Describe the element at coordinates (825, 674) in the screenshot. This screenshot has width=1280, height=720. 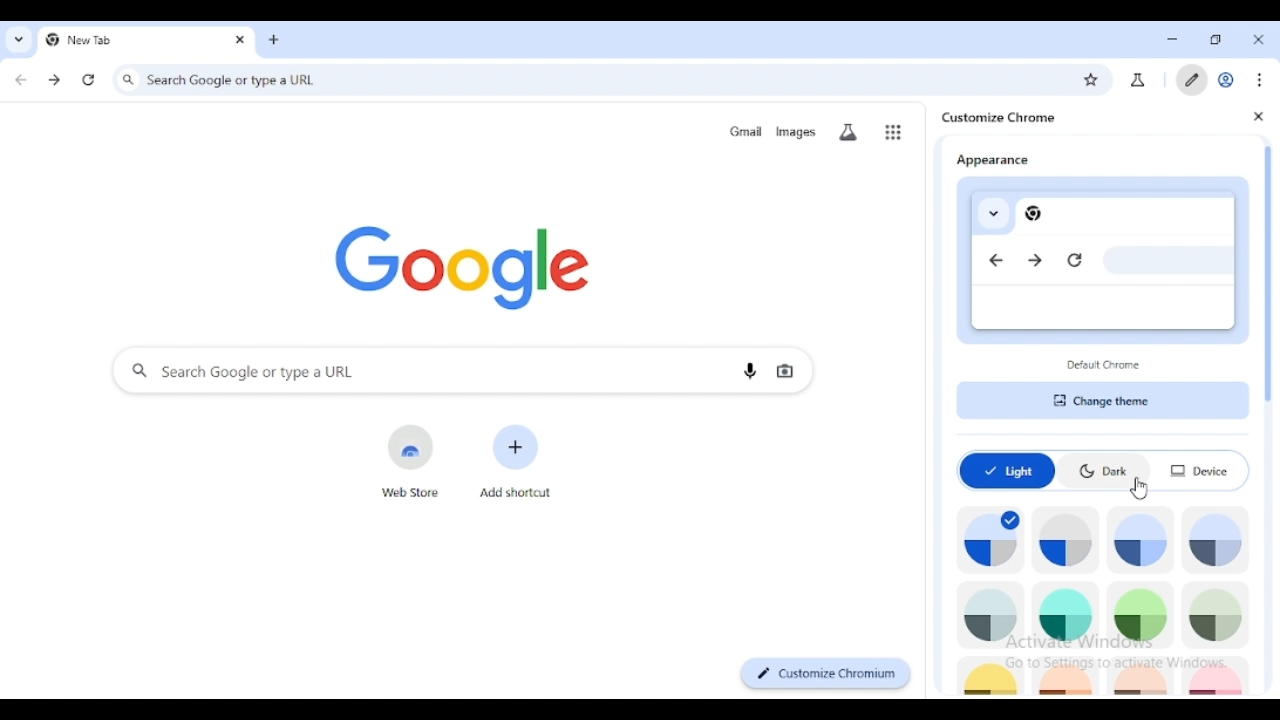
I see `customize chromium` at that location.